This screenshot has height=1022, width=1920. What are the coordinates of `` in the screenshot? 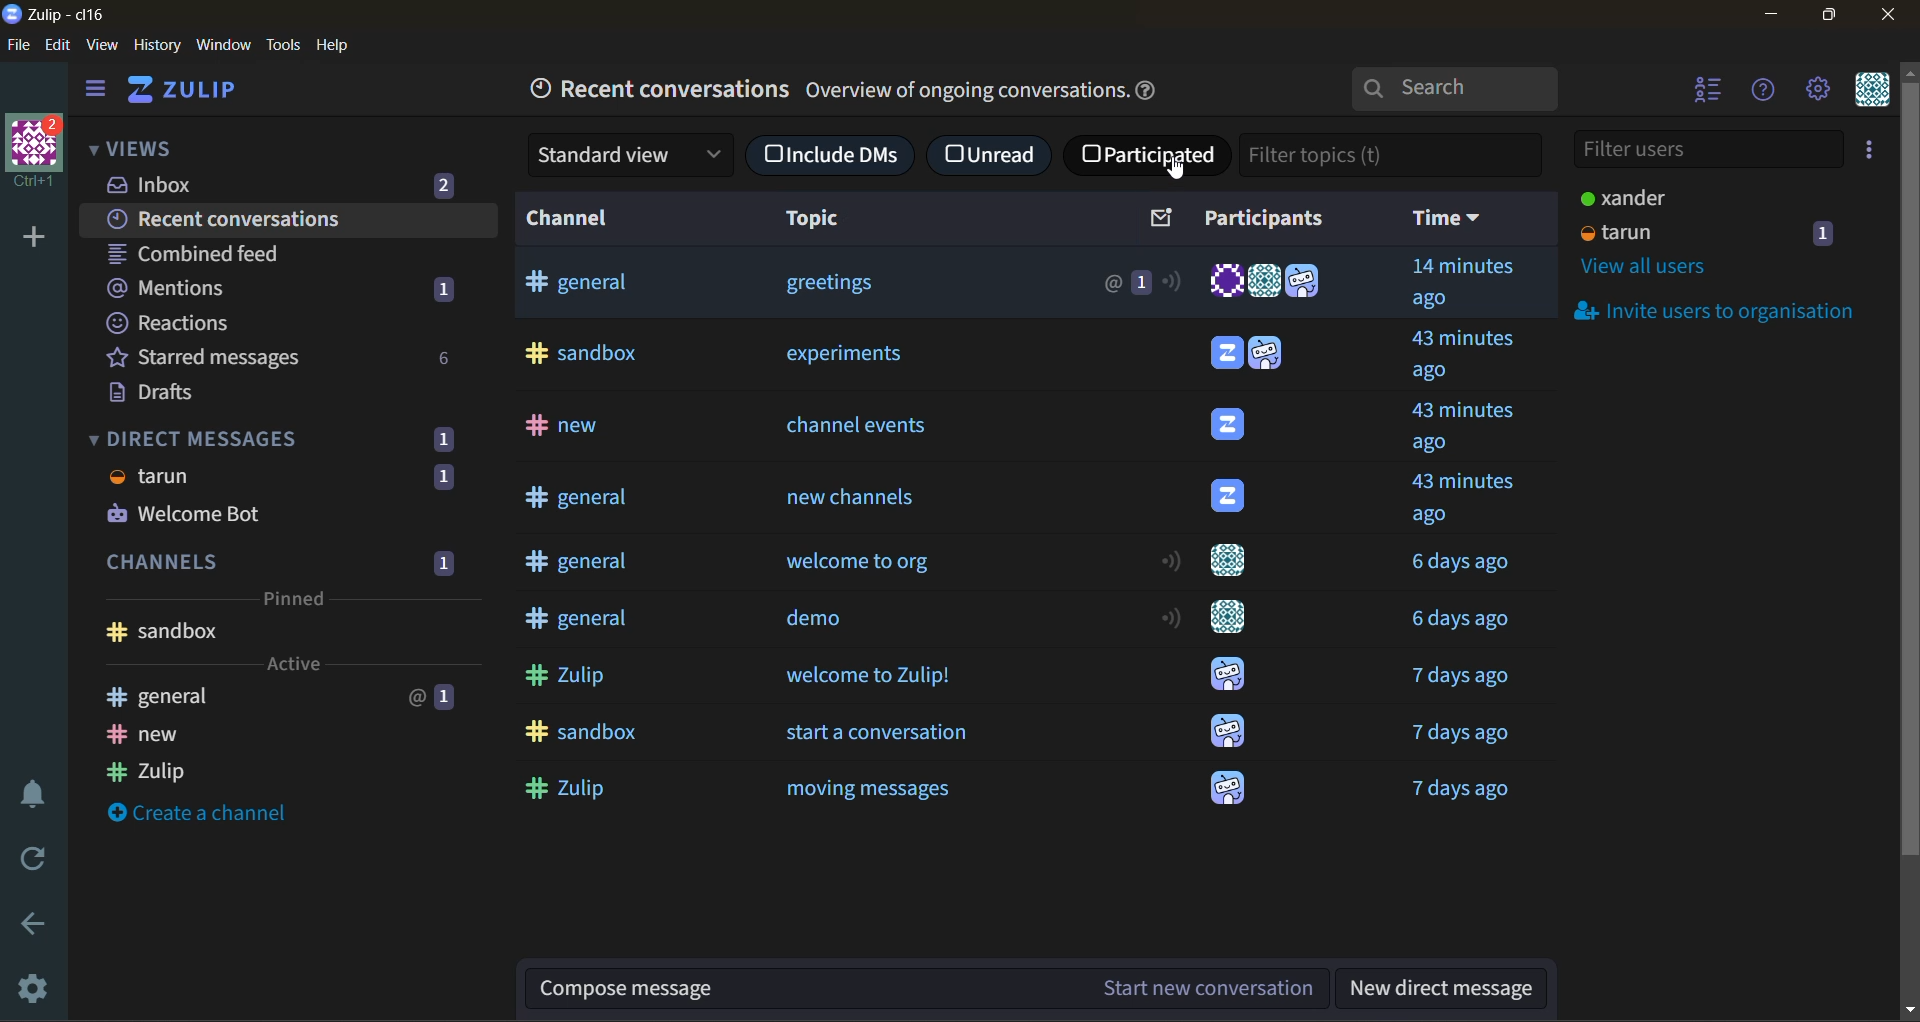 It's located at (964, 91).